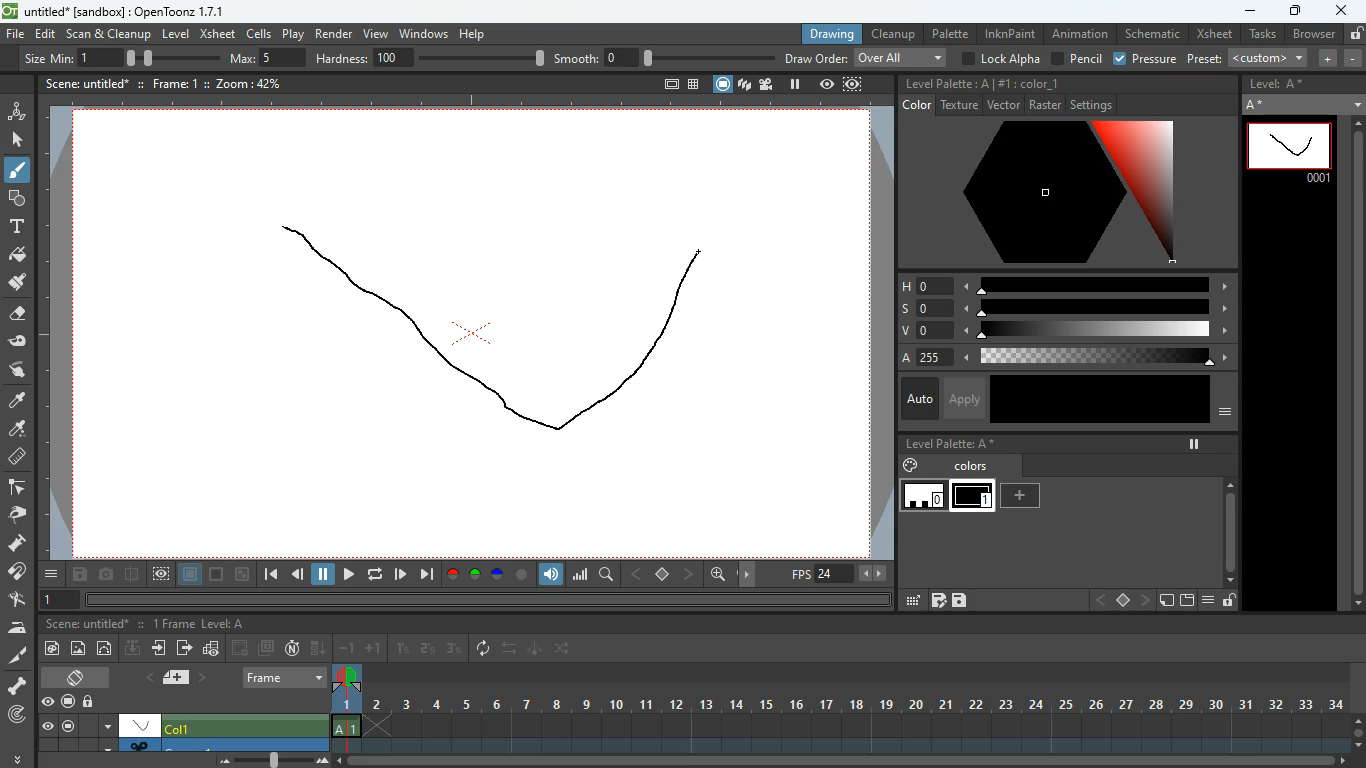 This screenshot has width=1366, height=768. I want to click on zoom, so click(718, 574).